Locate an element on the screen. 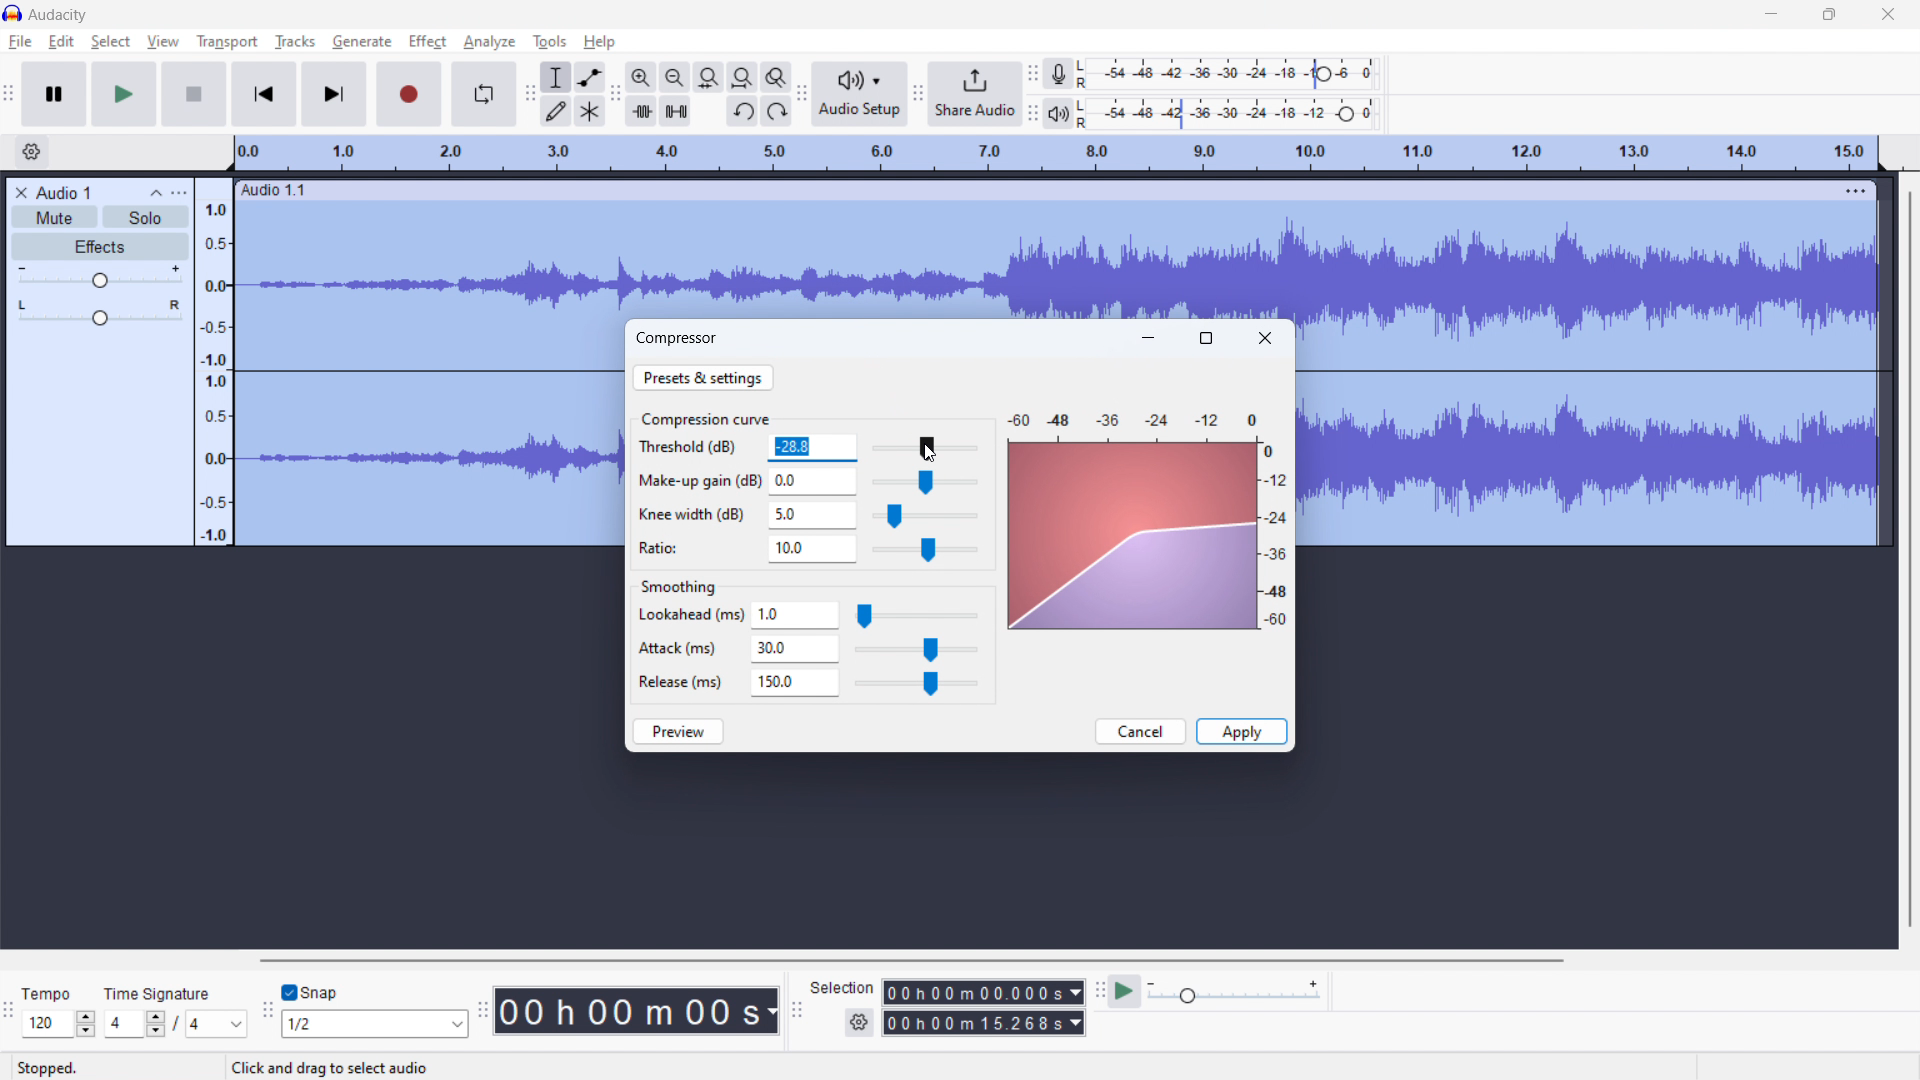 This screenshot has height=1080, width=1920. share audio toolbar is located at coordinates (918, 93).